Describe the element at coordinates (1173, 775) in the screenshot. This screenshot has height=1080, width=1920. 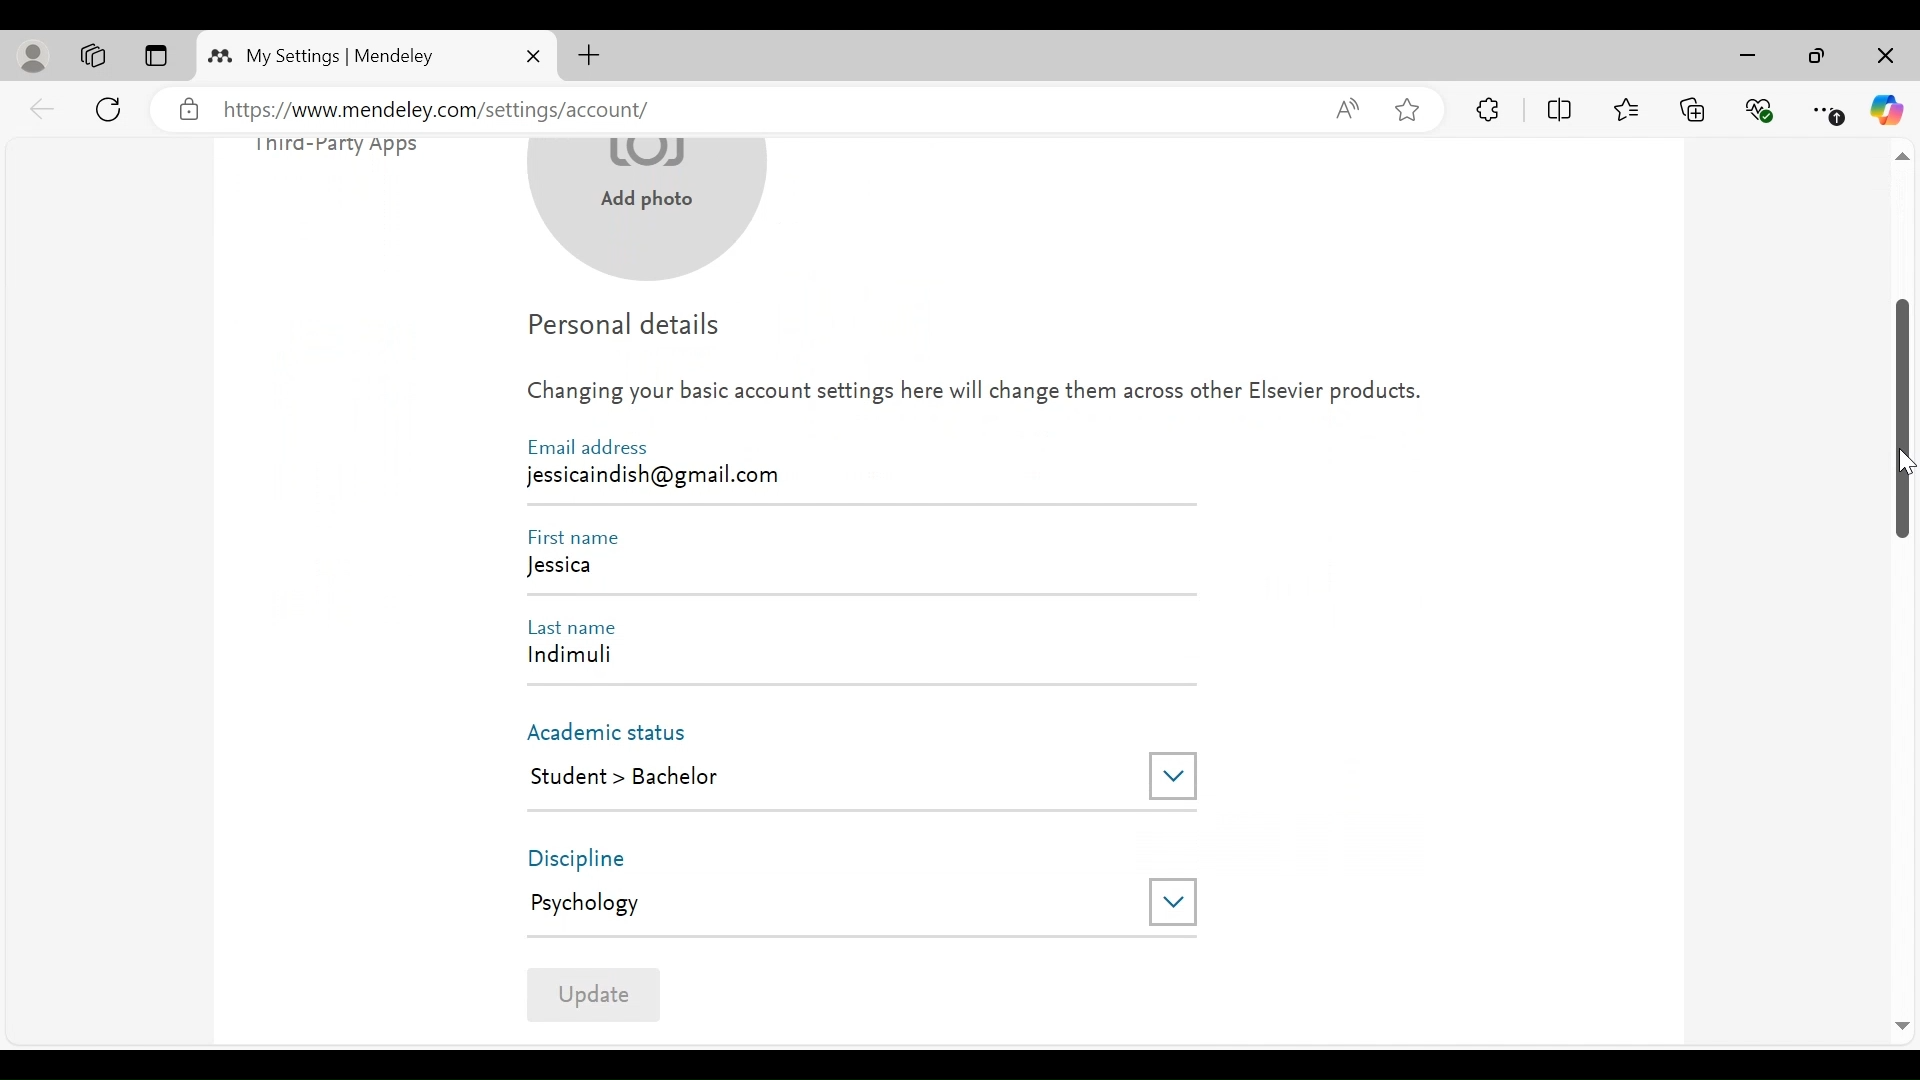
I see `Drop down` at that location.